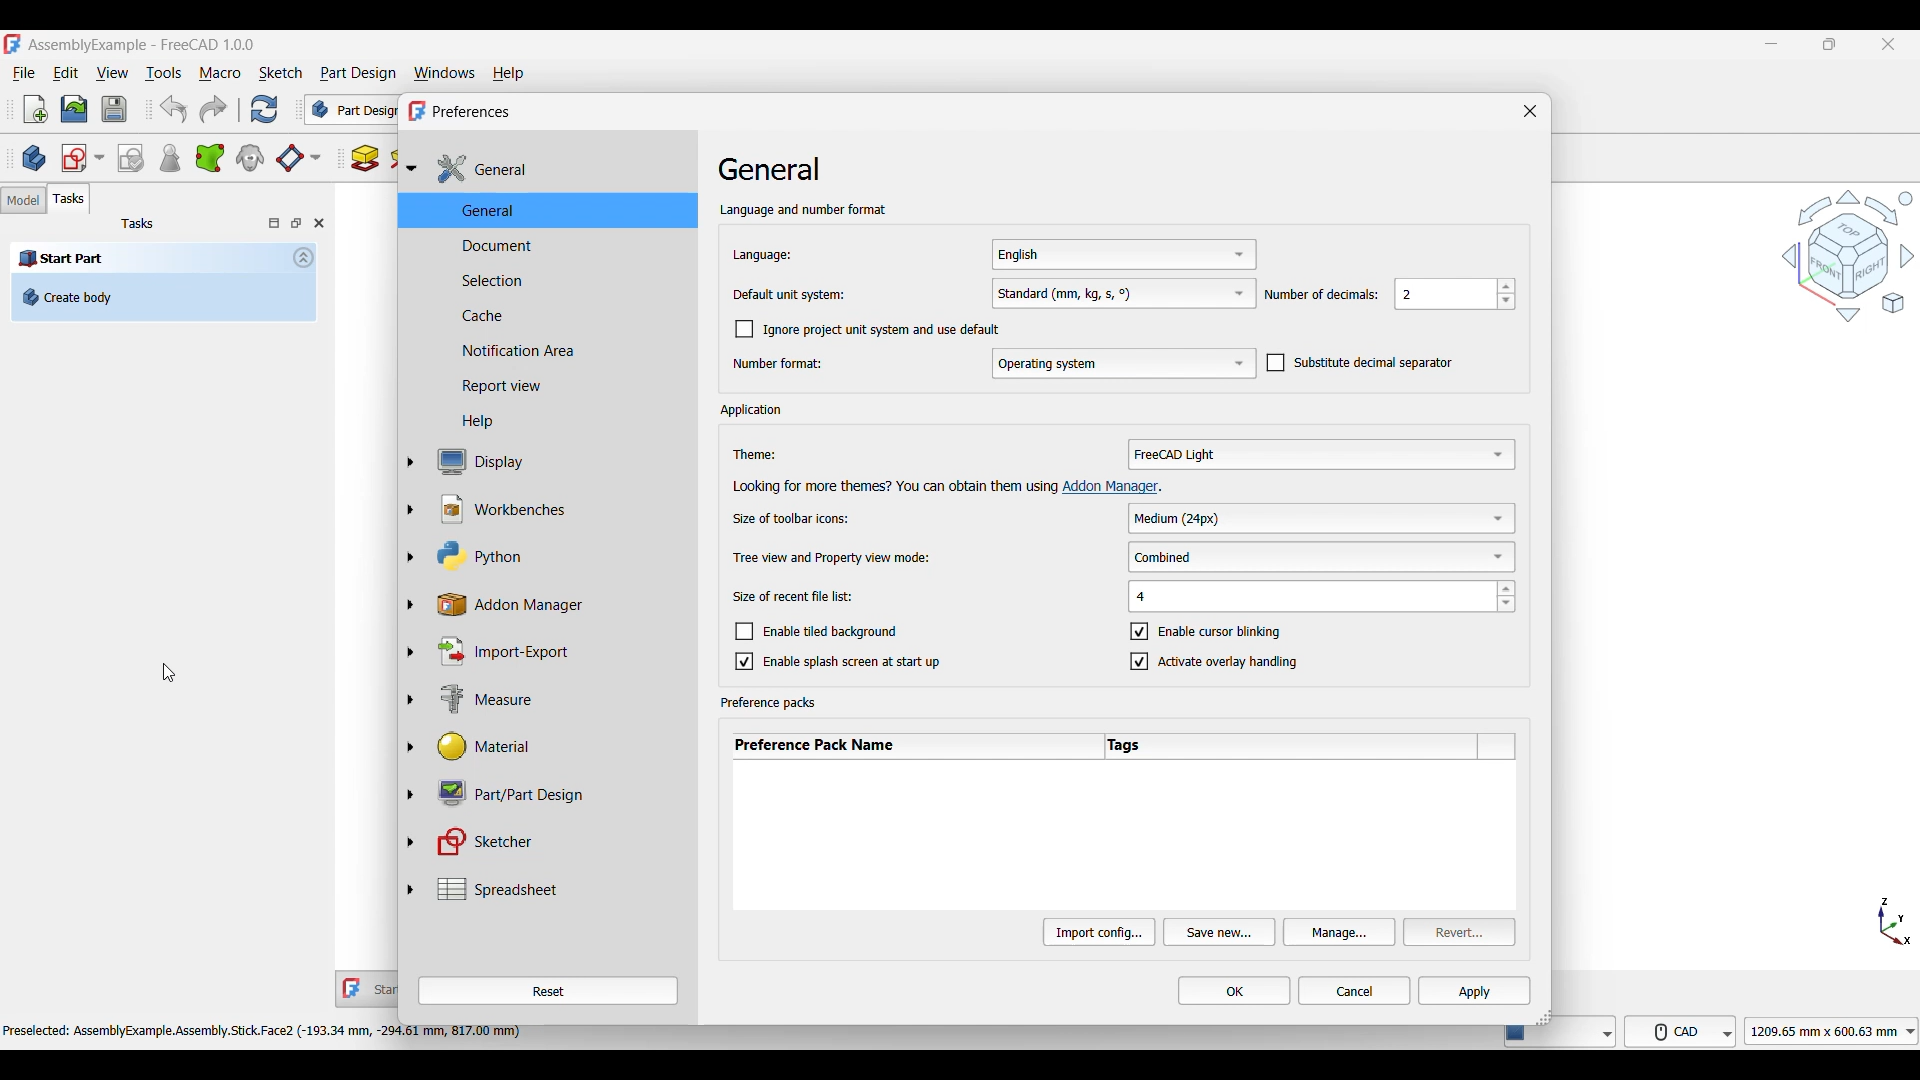 Image resolution: width=1920 pixels, height=1080 pixels. Describe the element at coordinates (274, 223) in the screenshot. I see `Toggle overlay` at that location.